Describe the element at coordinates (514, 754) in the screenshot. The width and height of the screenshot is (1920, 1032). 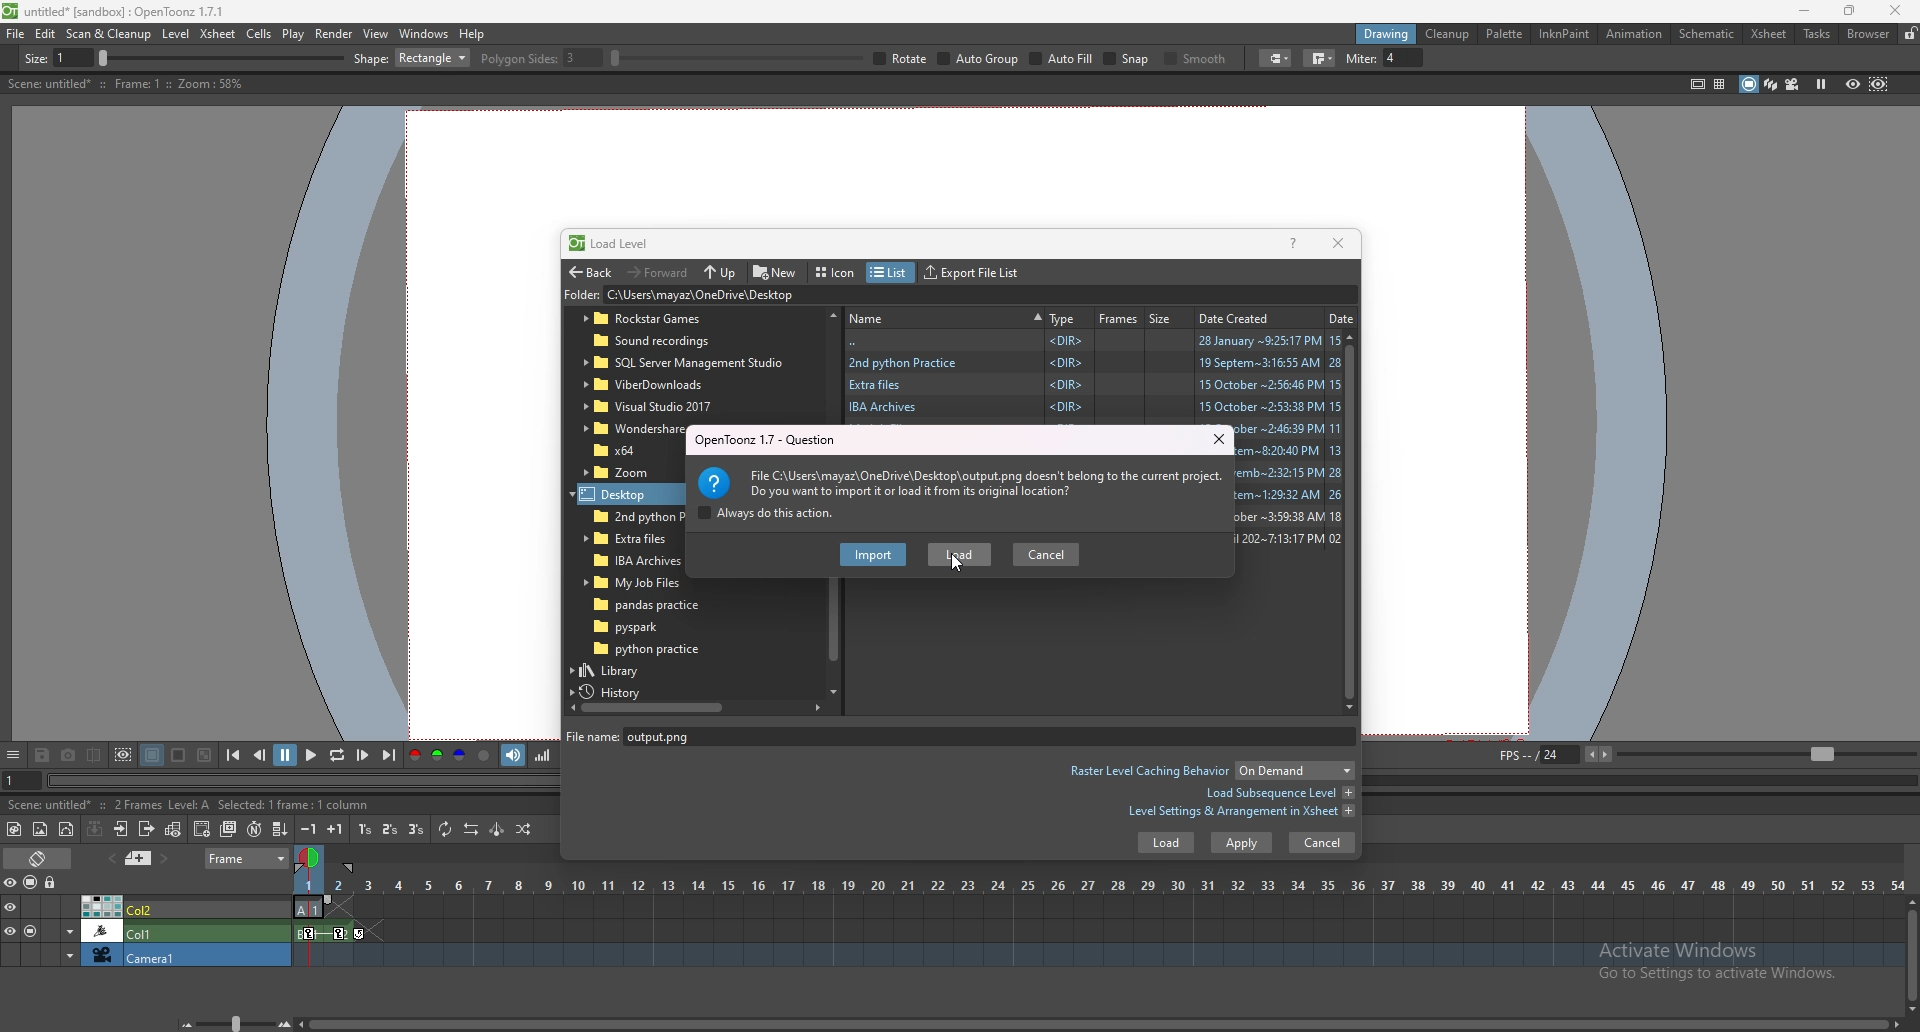
I see `soundtrack` at that location.